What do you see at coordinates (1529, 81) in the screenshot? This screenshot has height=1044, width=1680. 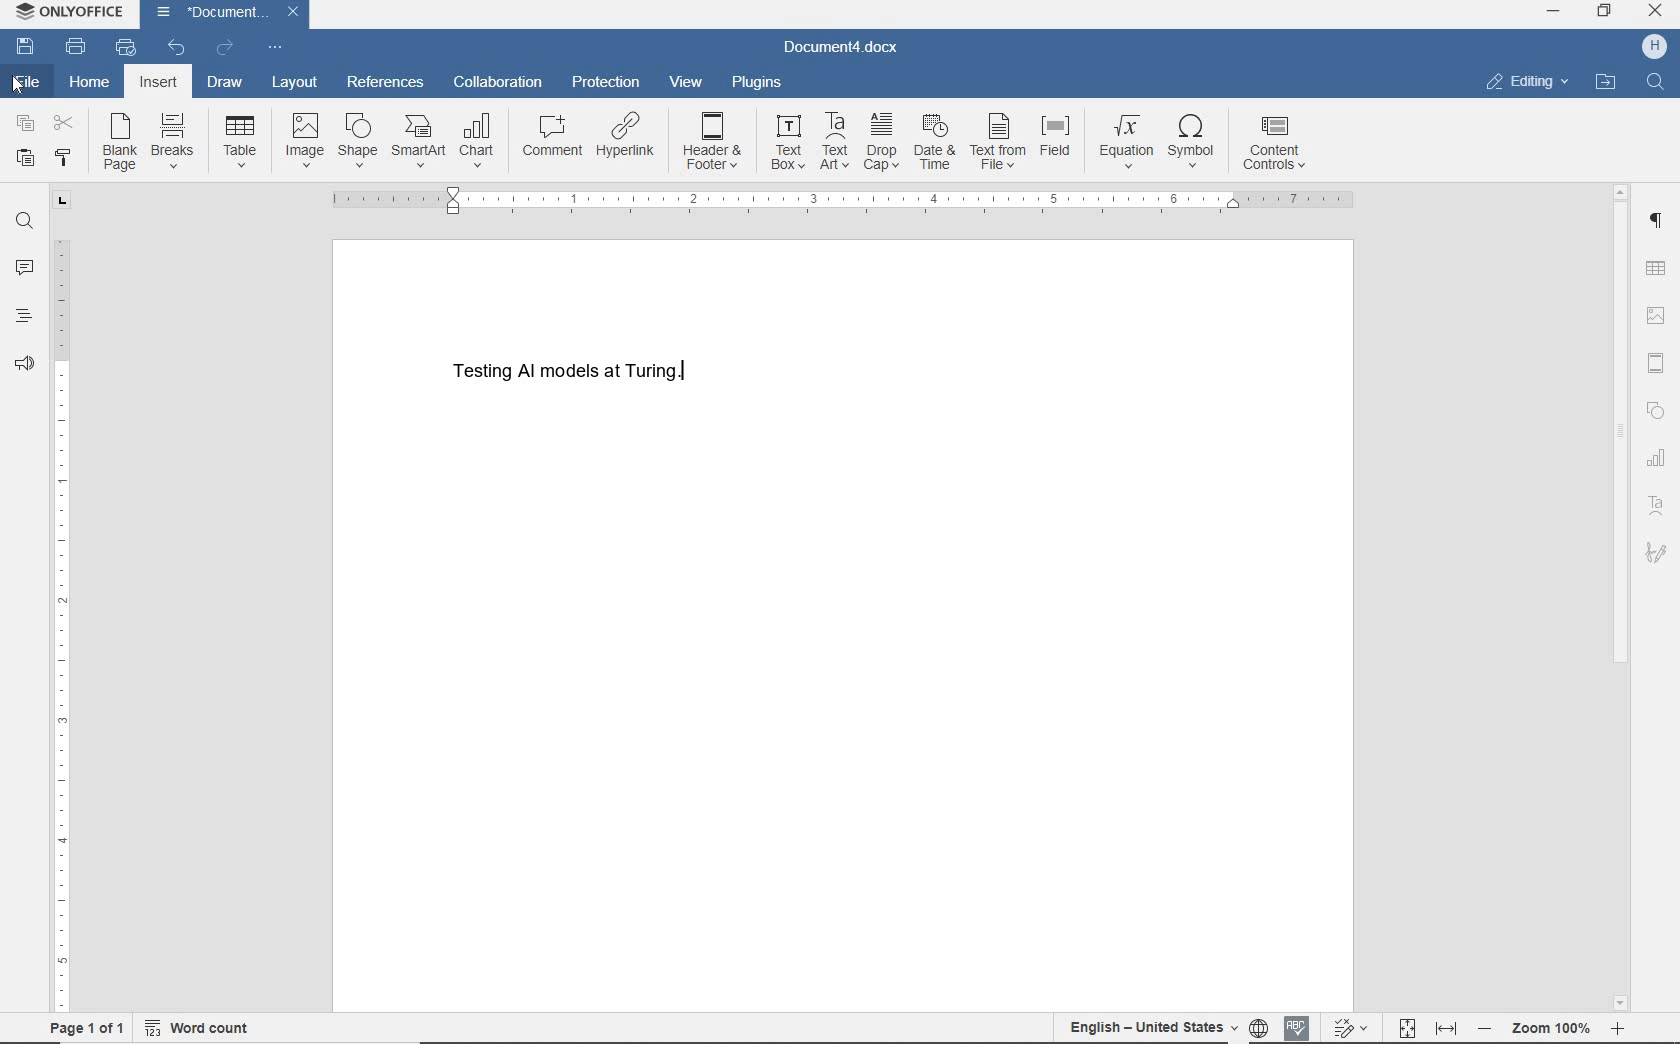 I see `editing` at bounding box center [1529, 81].